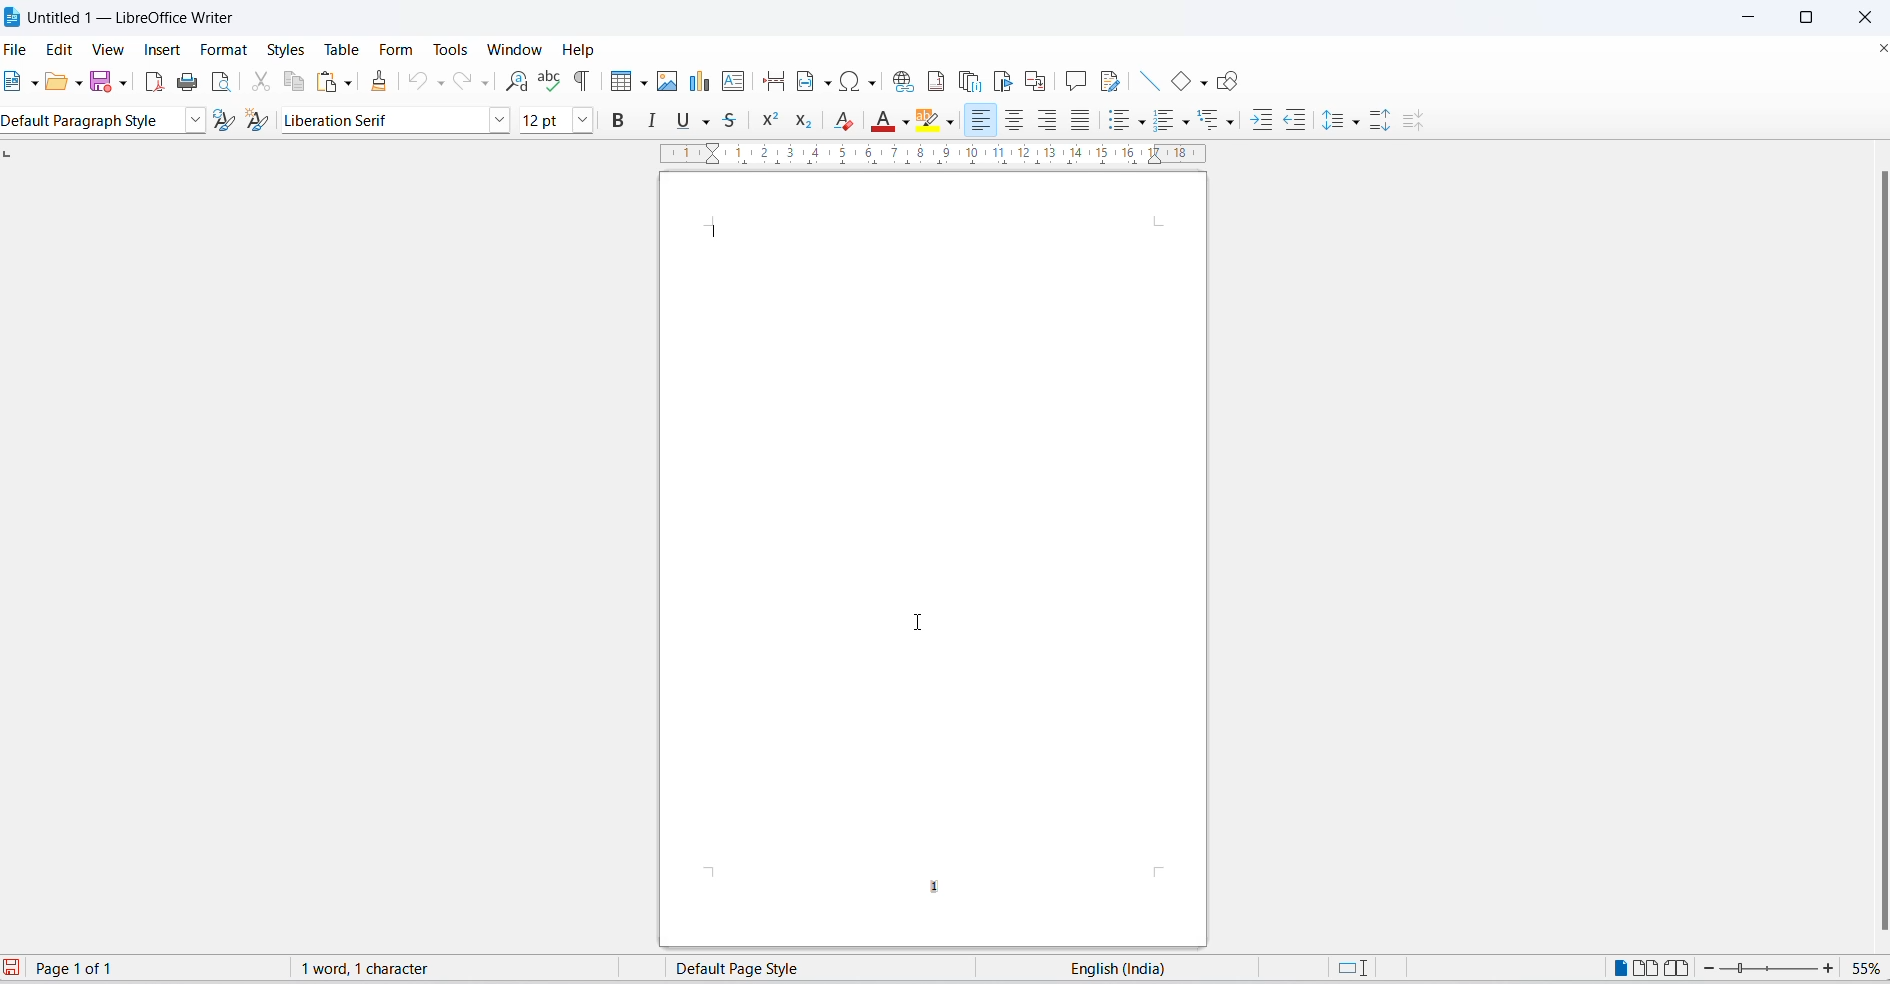 The image size is (1890, 984). What do you see at coordinates (1077, 80) in the screenshot?
I see `insert comments` at bounding box center [1077, 80].